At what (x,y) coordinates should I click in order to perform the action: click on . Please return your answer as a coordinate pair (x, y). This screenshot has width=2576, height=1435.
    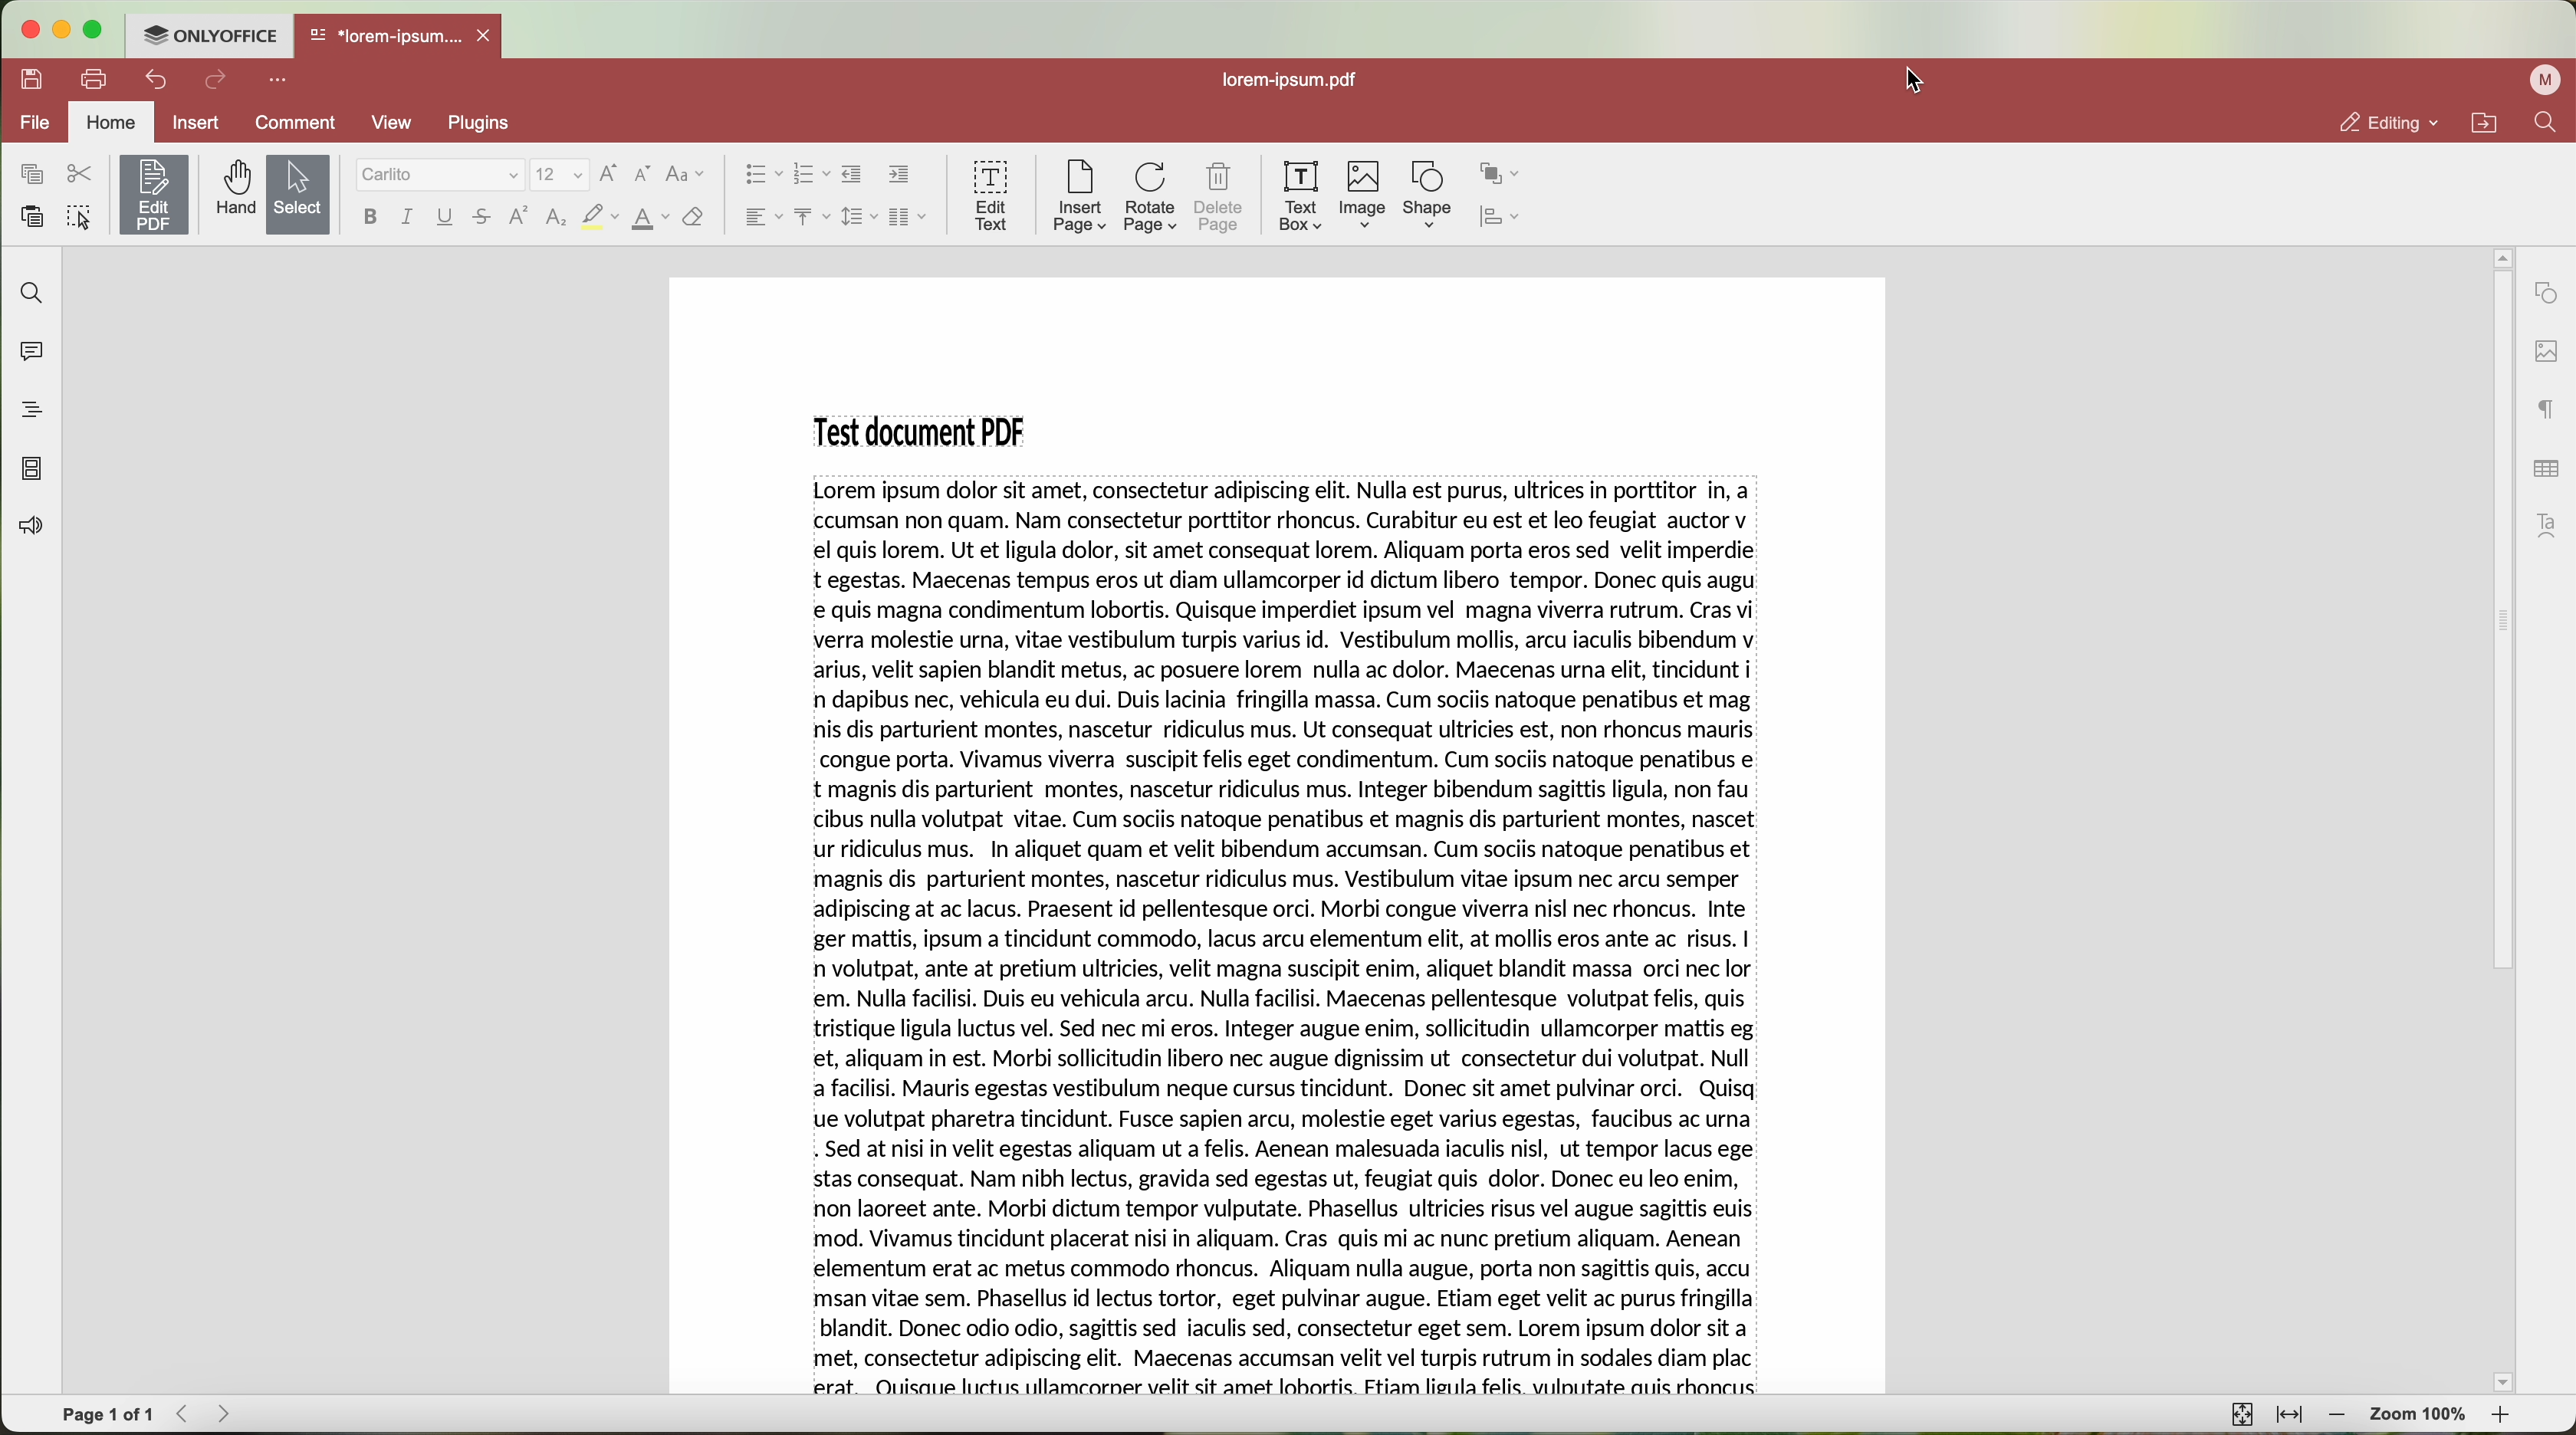
    Looking at the image, I should click on (1289, 940).